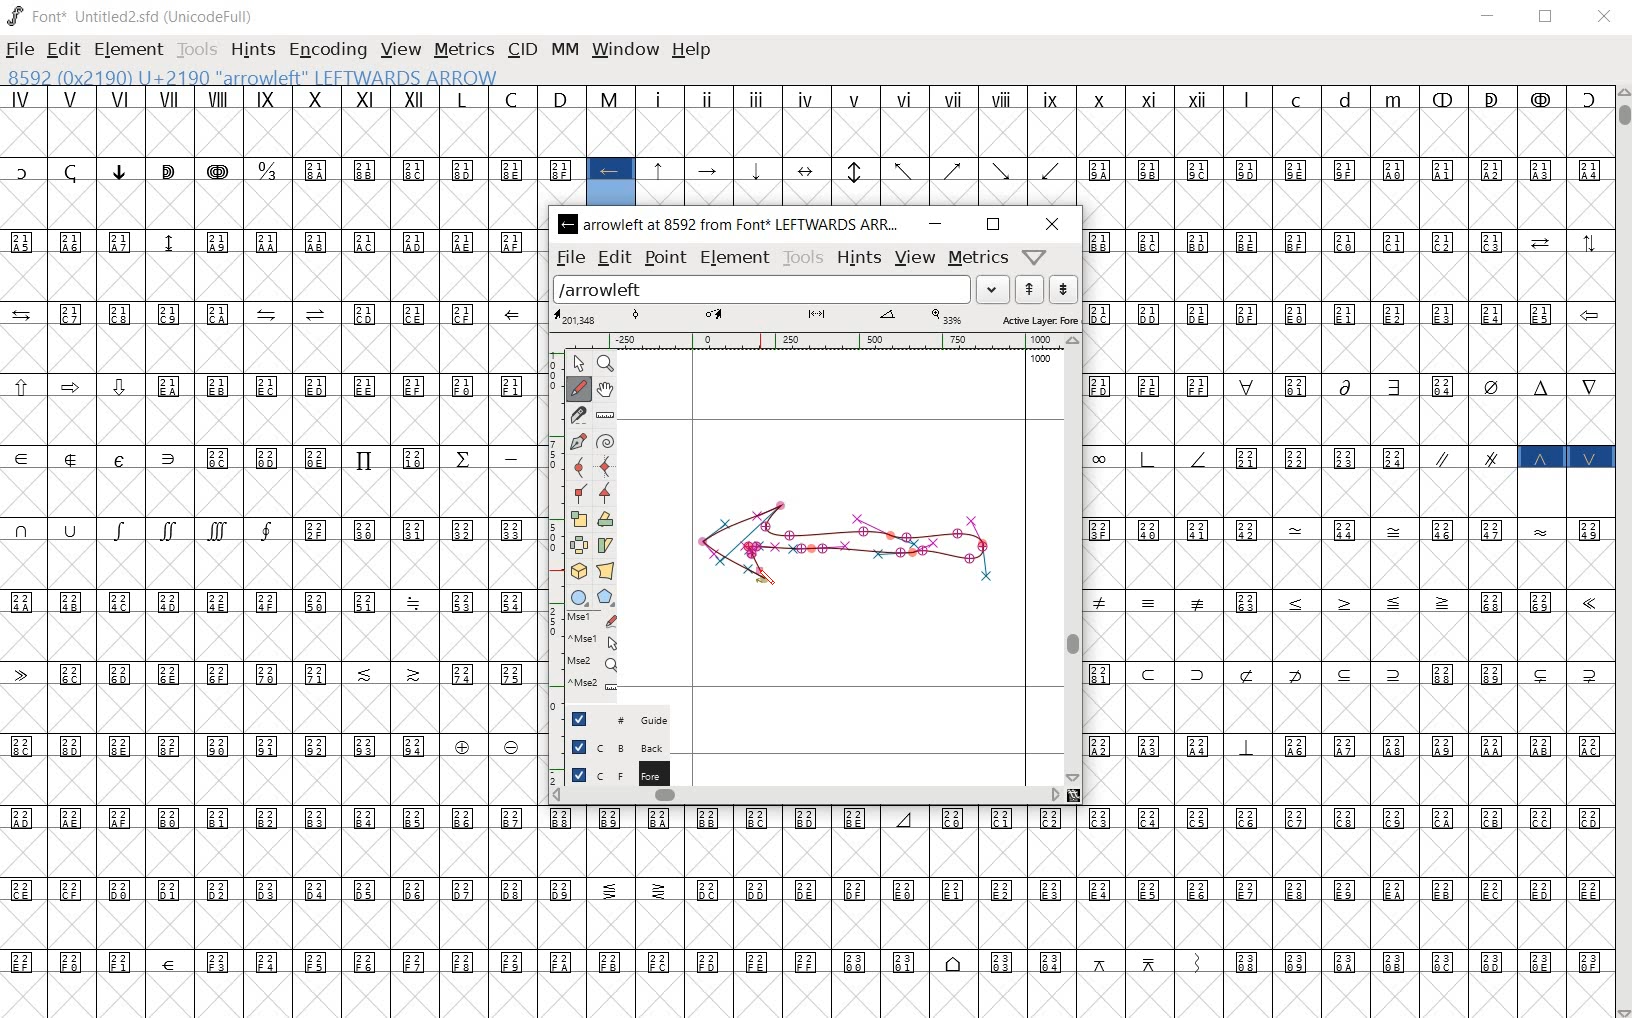 The height and width of the screenshot is (1018, 1632). Describe the element at coordinates (610, 774) in the screenshot. I see `foreground layer` at that location.